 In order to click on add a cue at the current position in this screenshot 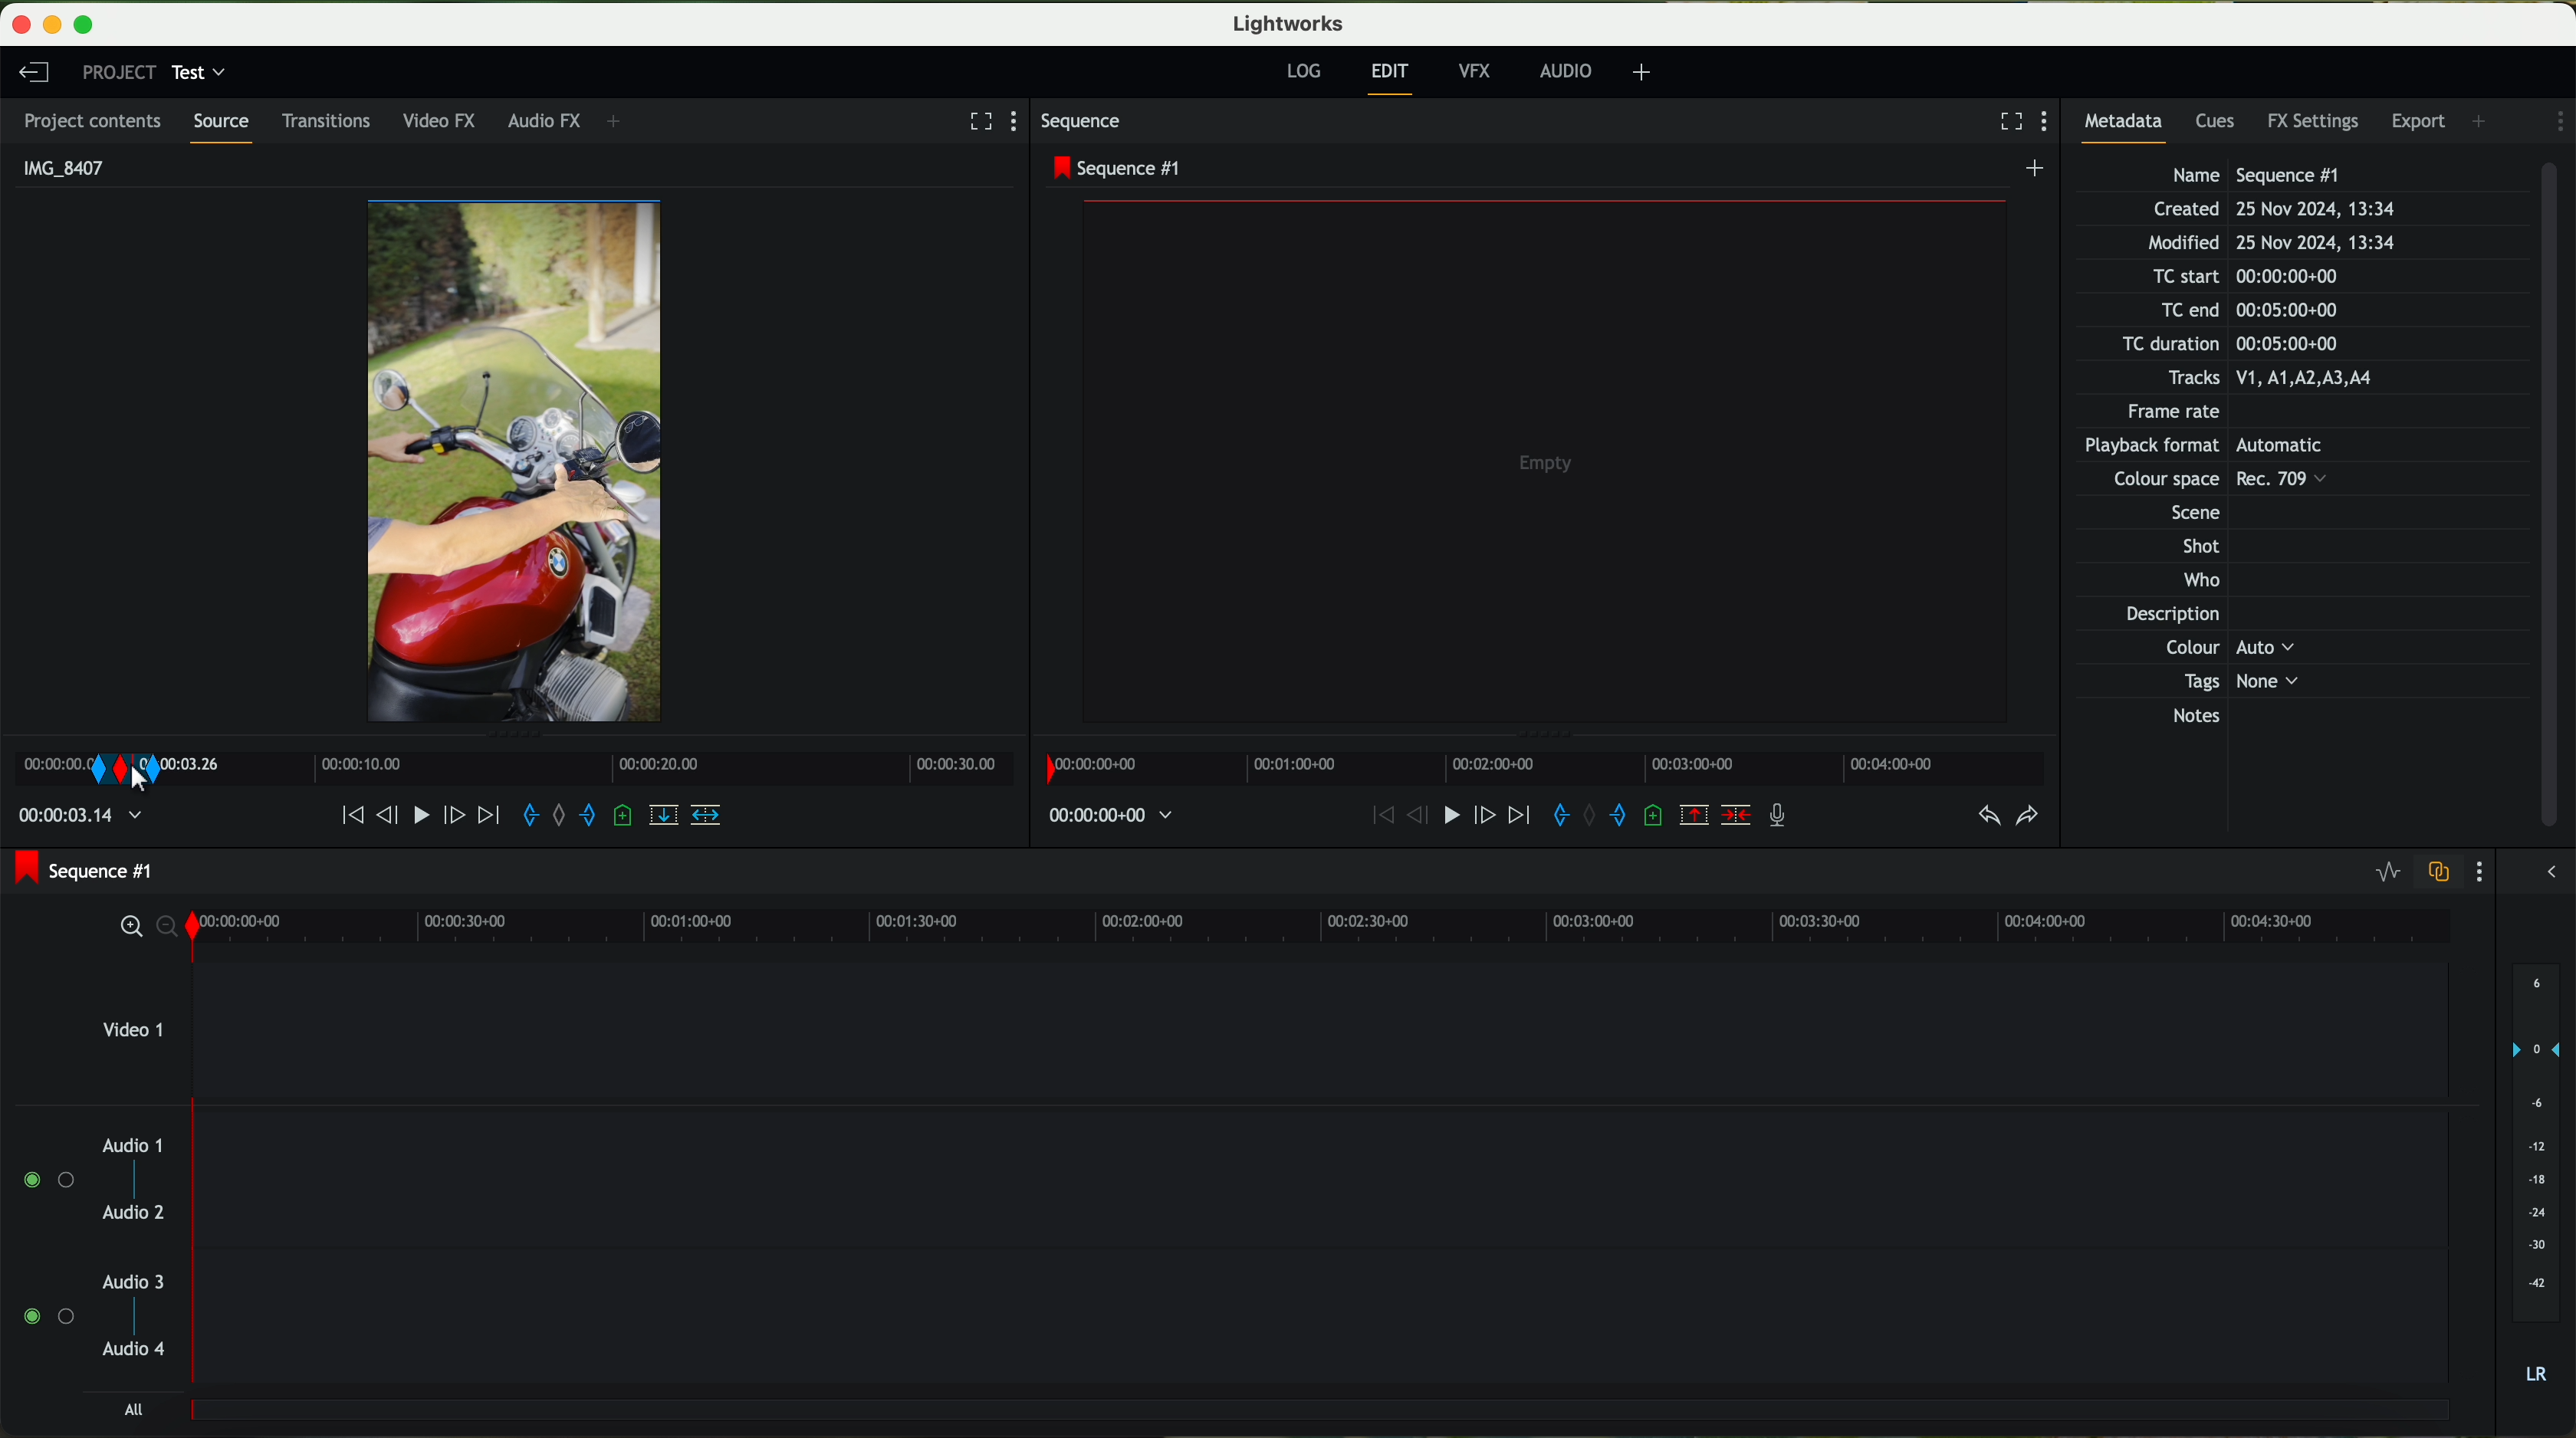, I will do `click(625, 818)`.